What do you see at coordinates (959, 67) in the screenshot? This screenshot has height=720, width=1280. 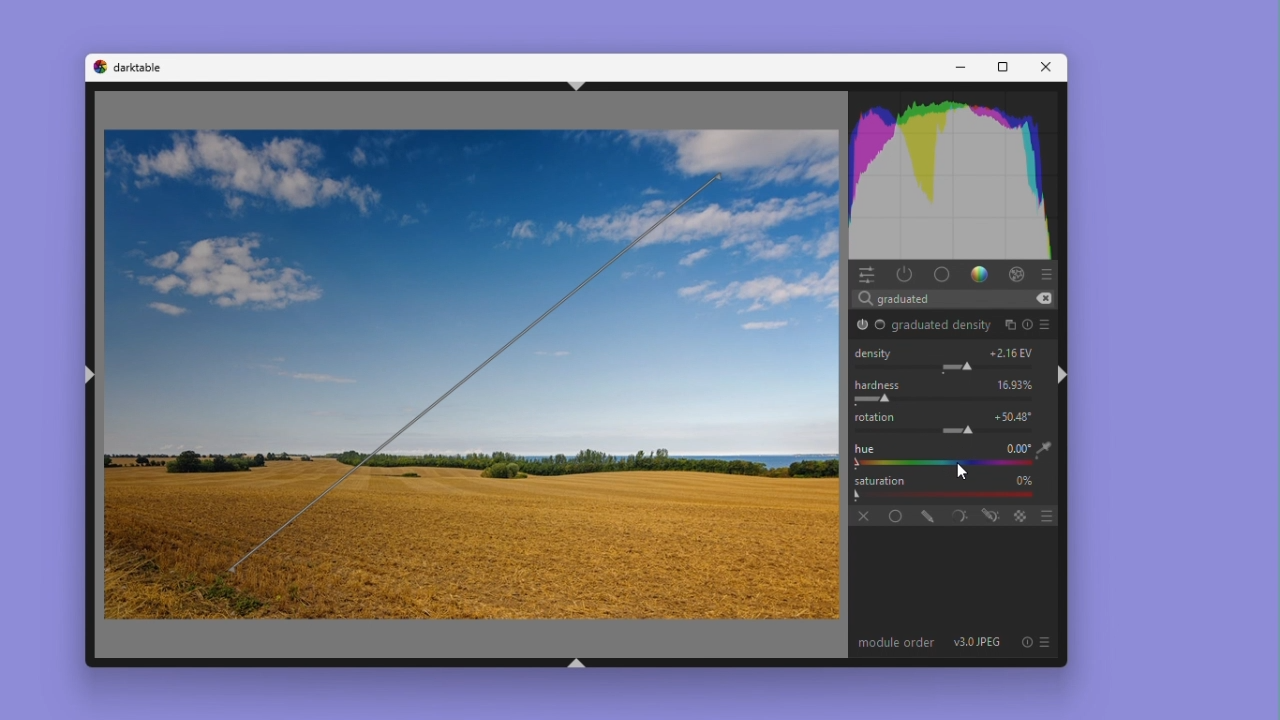 I see `Minimise` at bounding box center [959, 67].